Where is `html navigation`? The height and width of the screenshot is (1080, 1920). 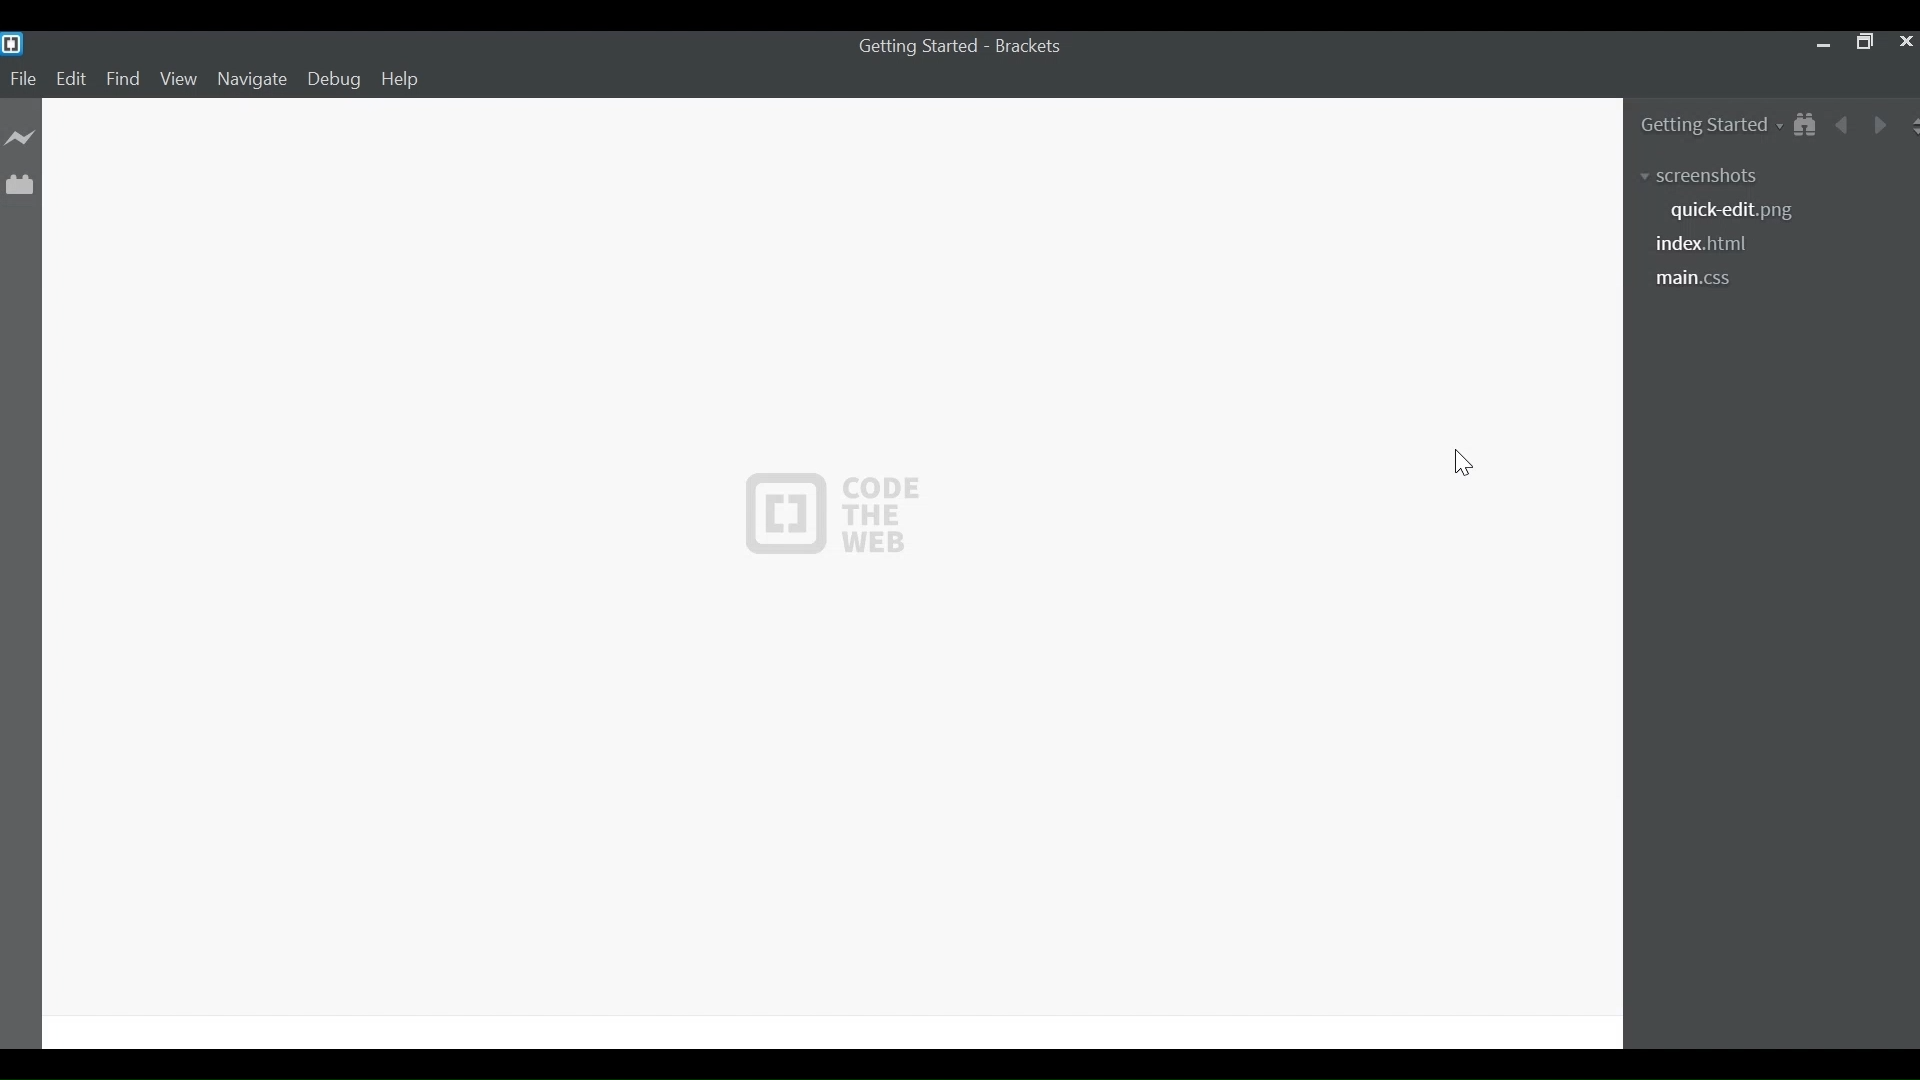 html navigation is located at coordinates (1710, 245).